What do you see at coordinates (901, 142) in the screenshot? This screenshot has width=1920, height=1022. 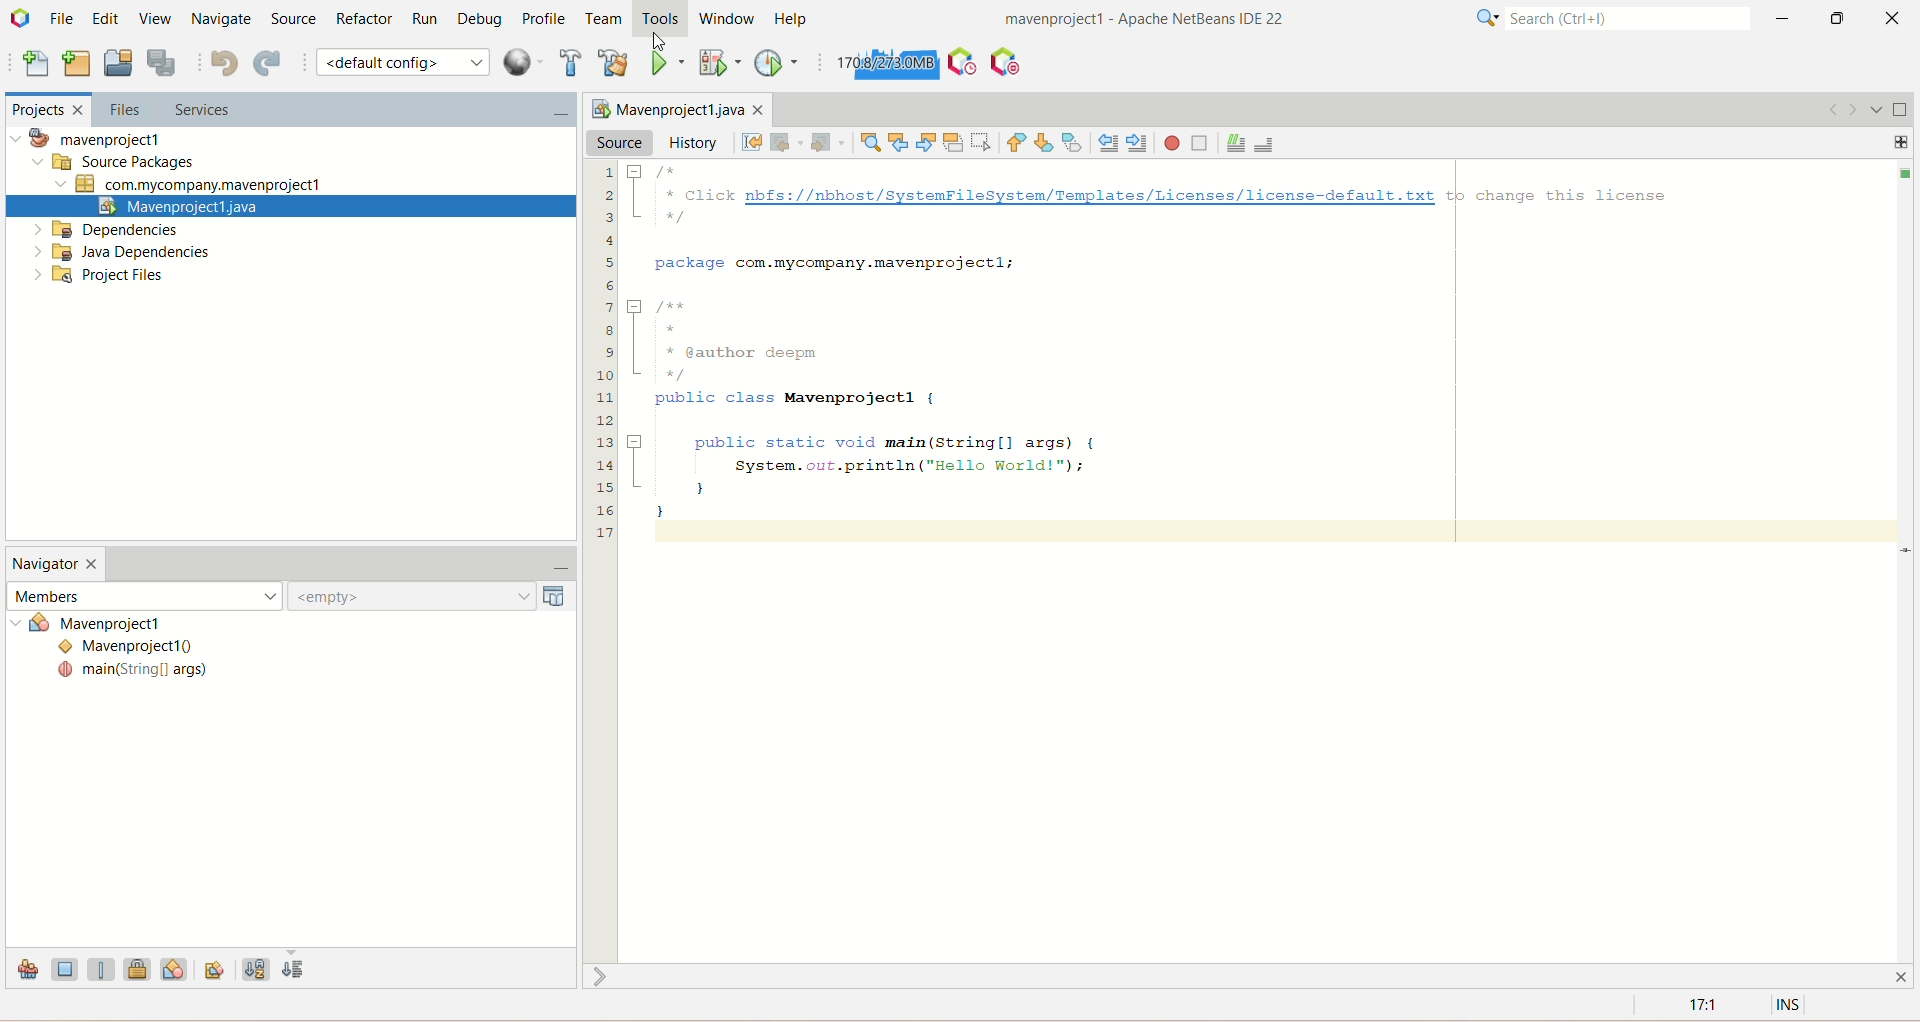 I see `find previous occurrence` at bounding box center [901, 142].